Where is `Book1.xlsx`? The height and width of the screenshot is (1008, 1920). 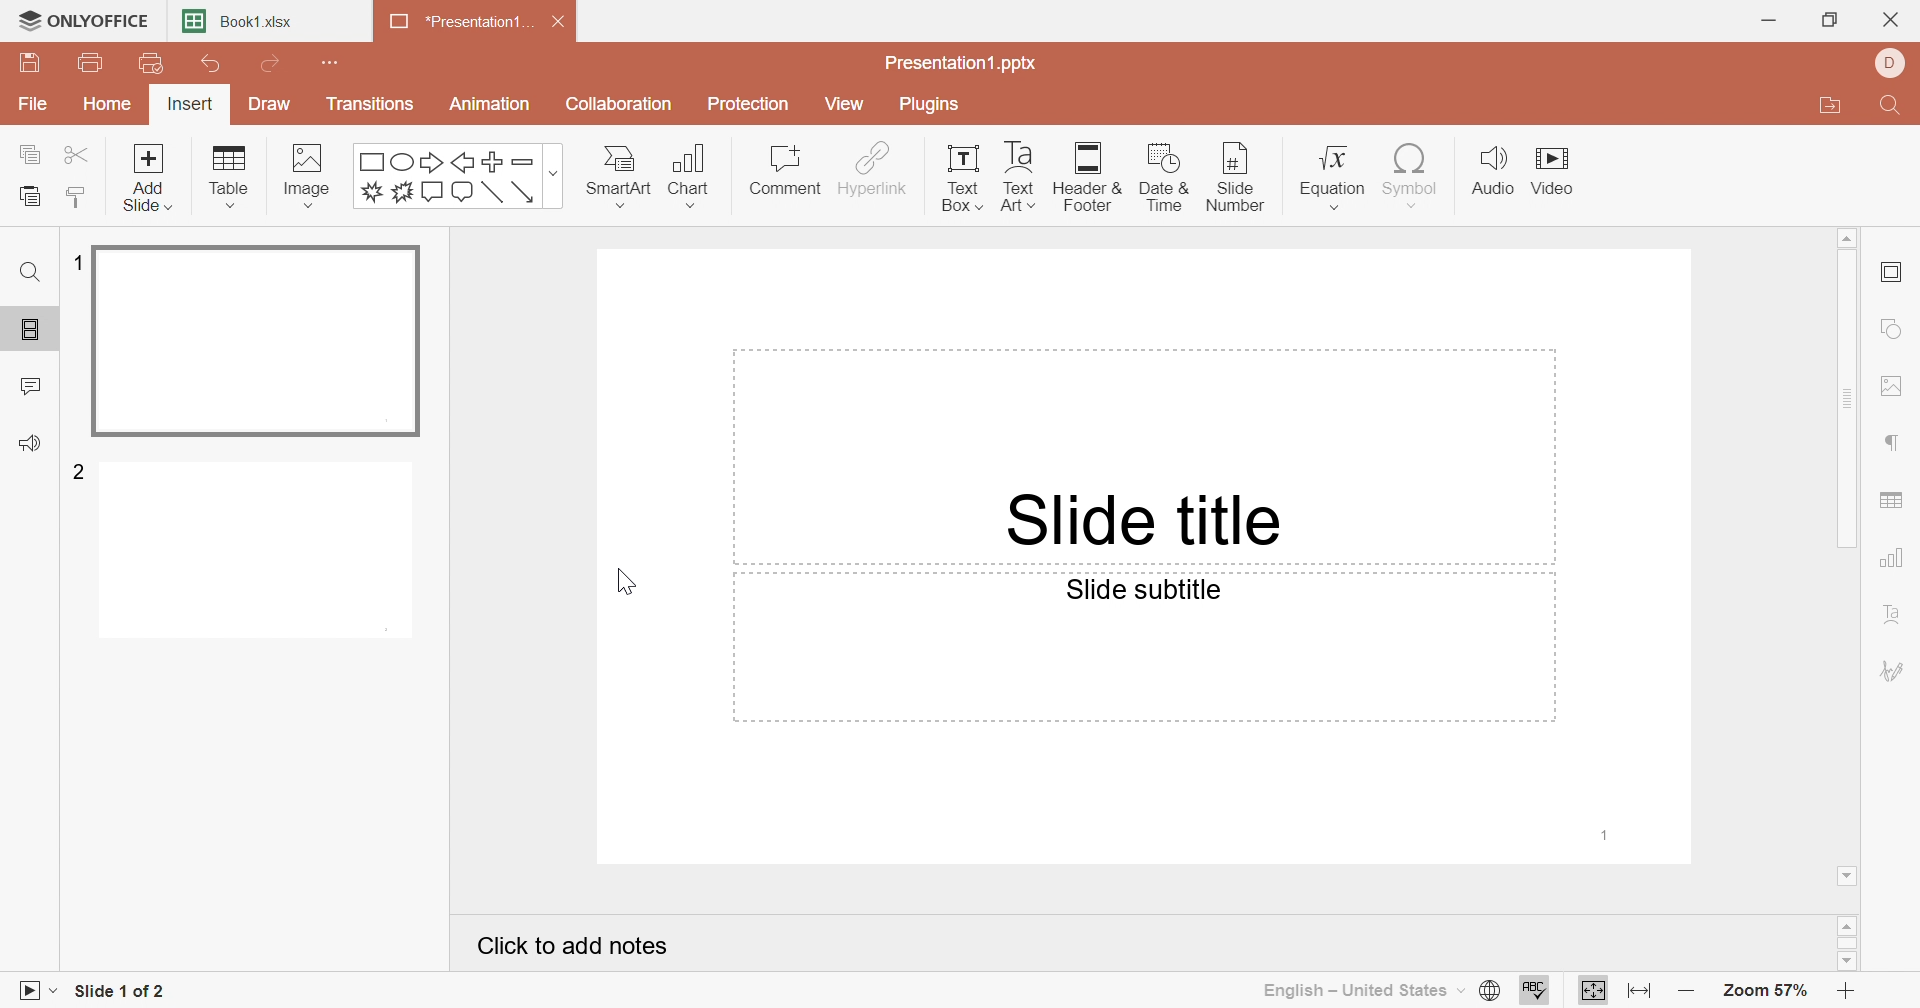 Book1.xlsx is located at coordinates (241, 23).